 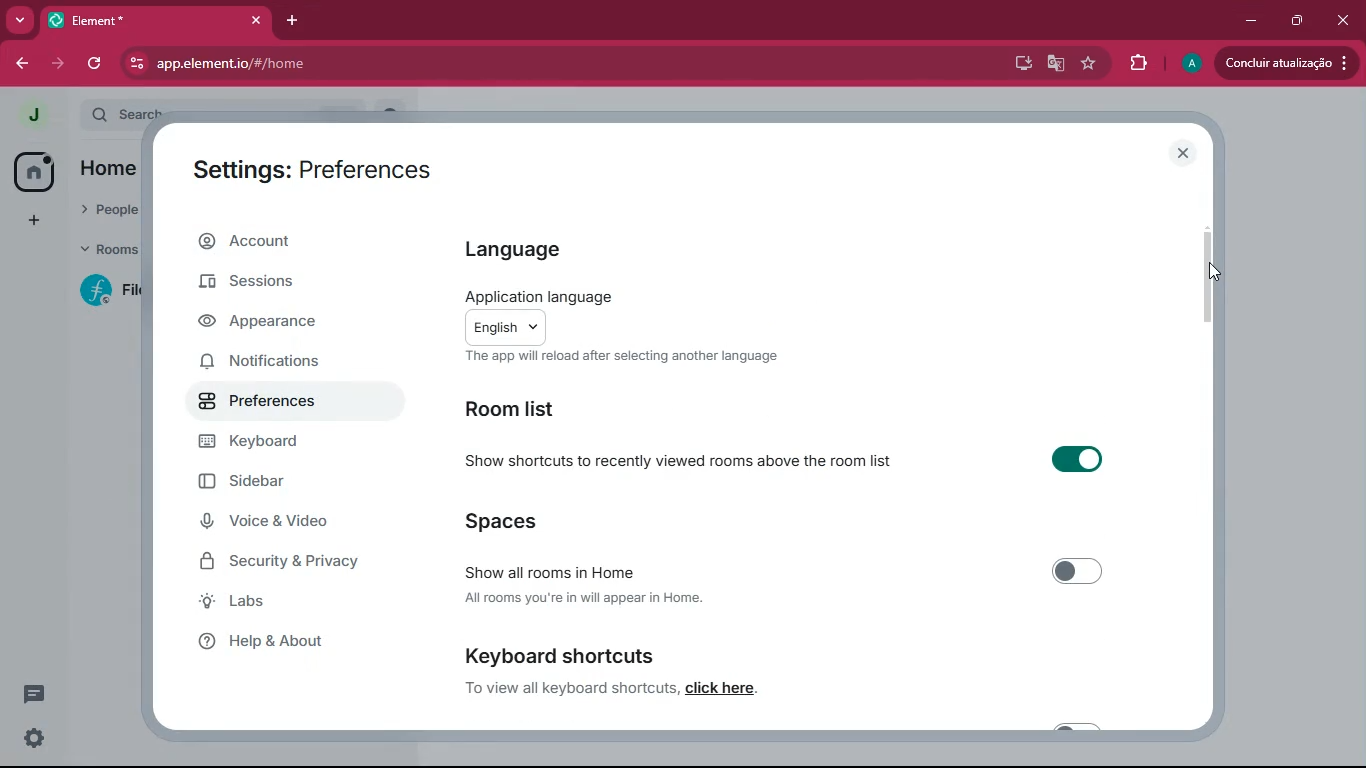 I want to click on application language, so click(x=540, y=296).